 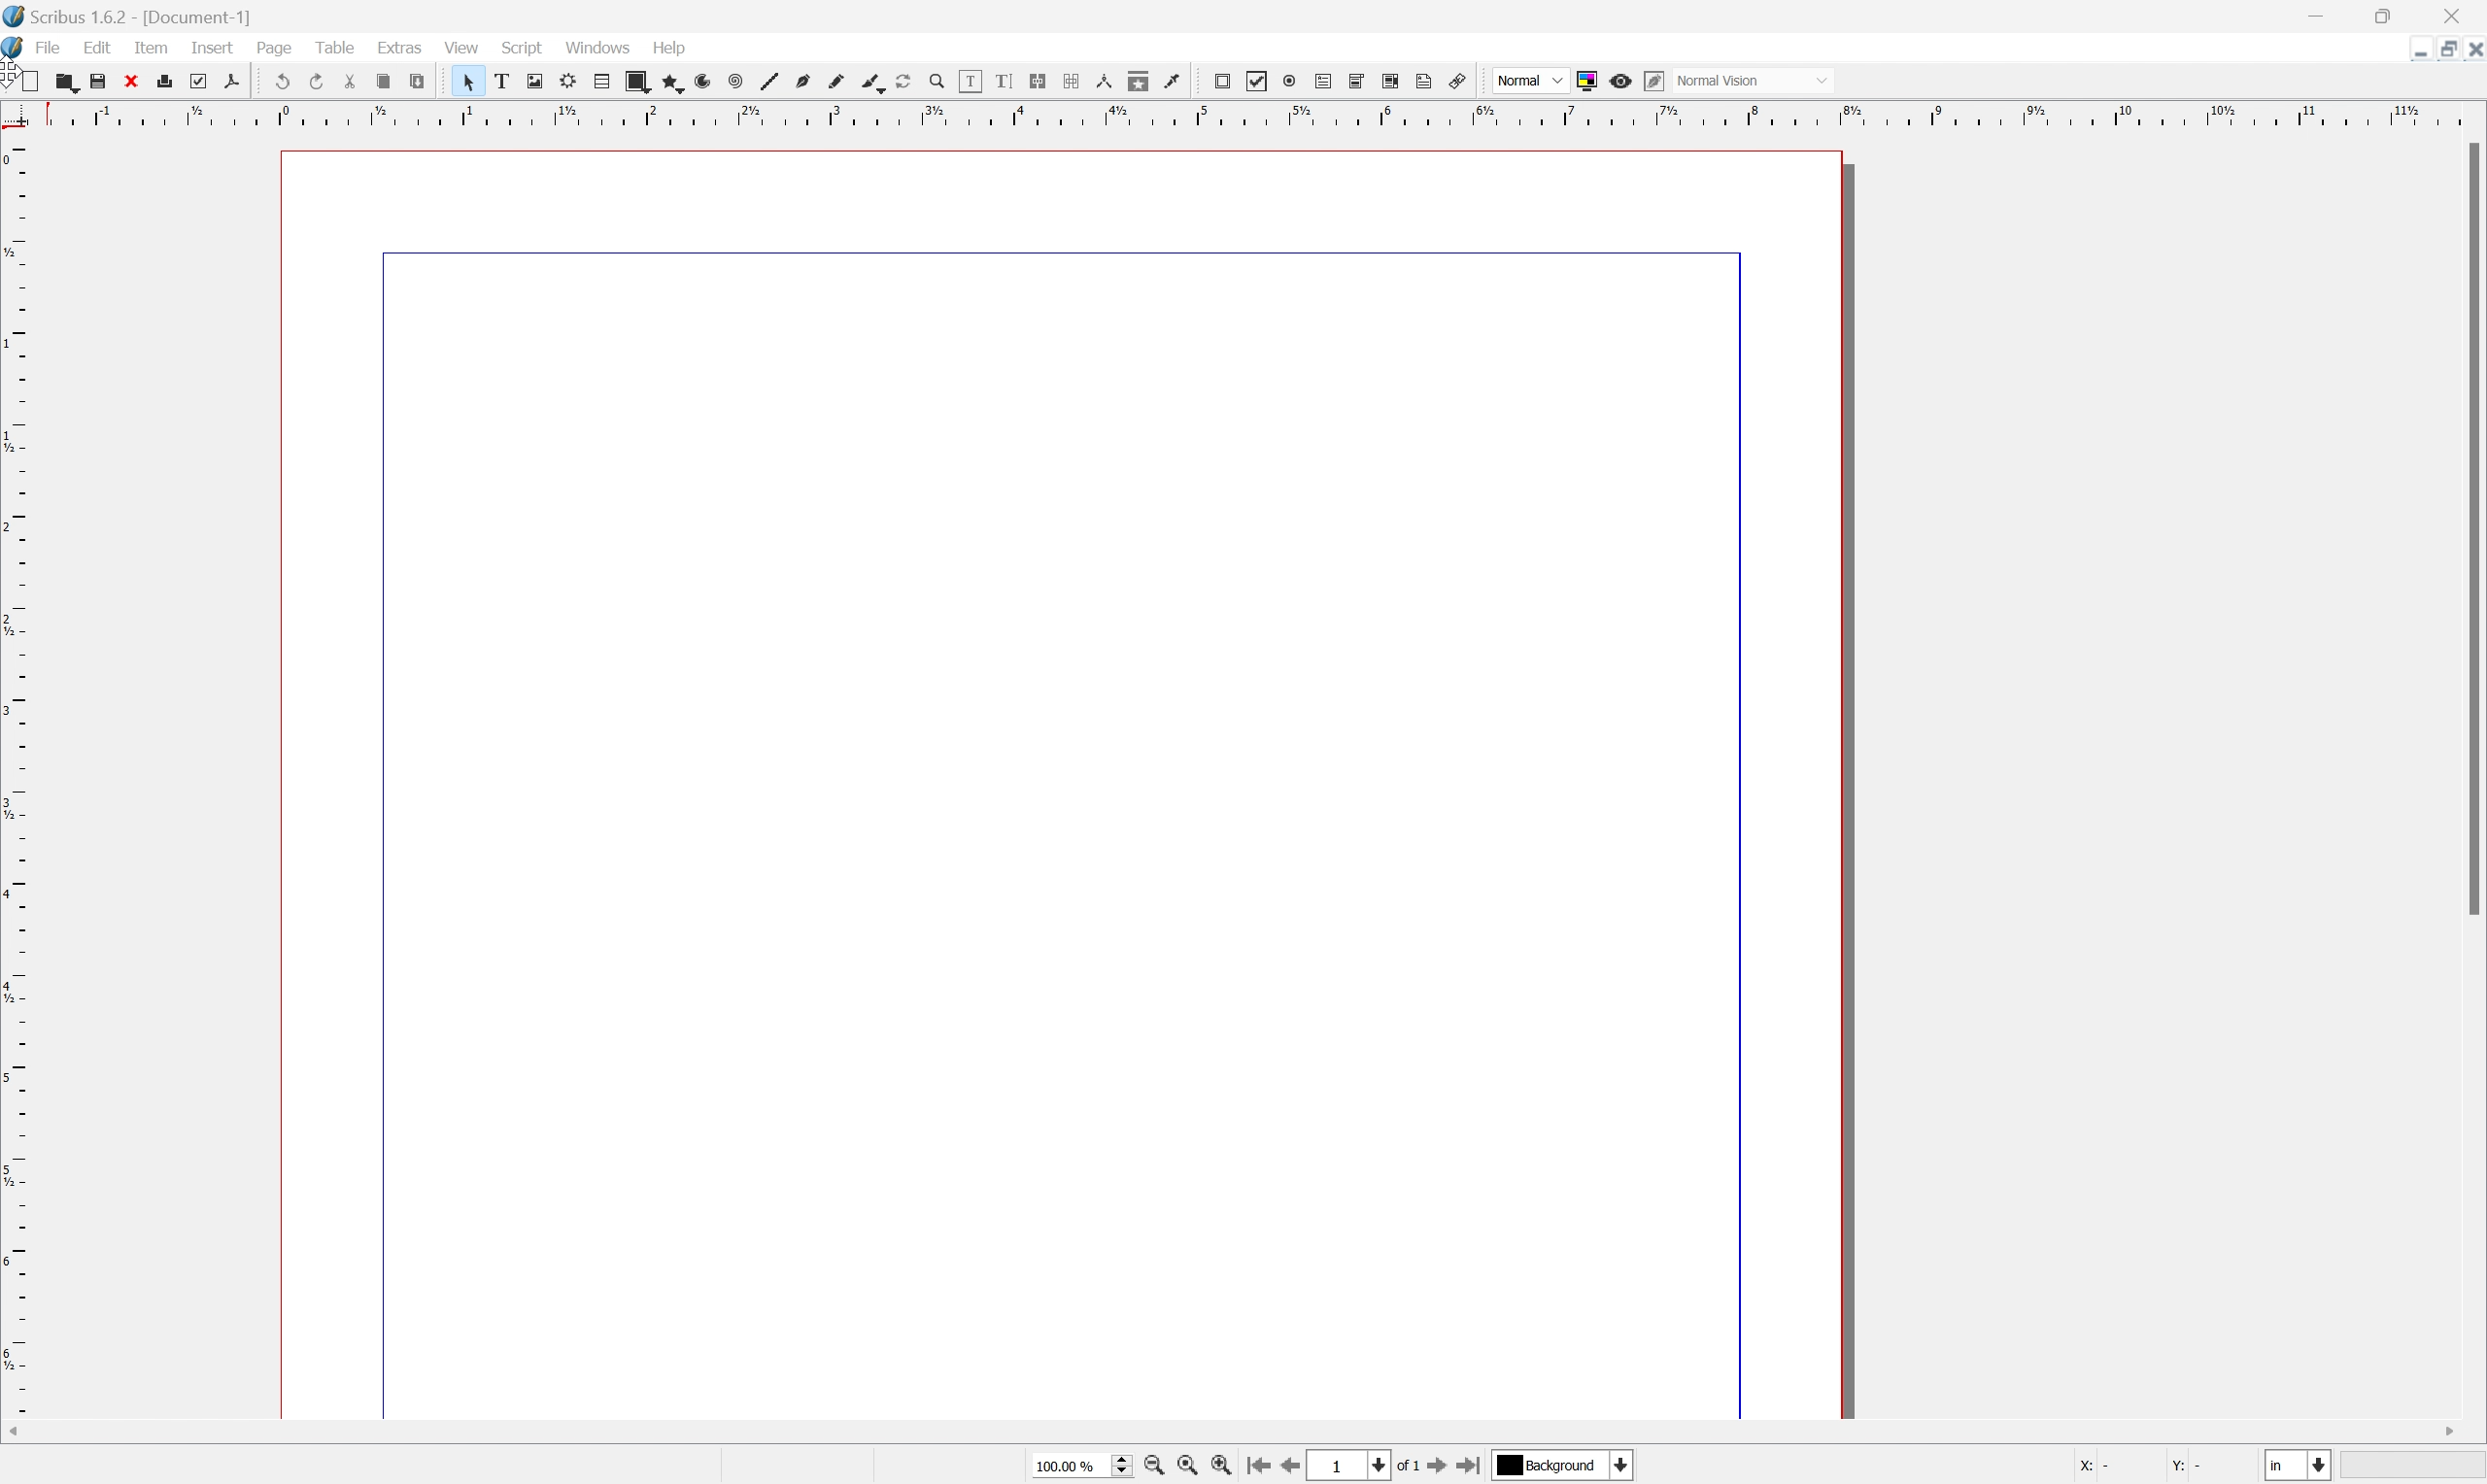 I want to click on ruler, so click(x=19, y=772).